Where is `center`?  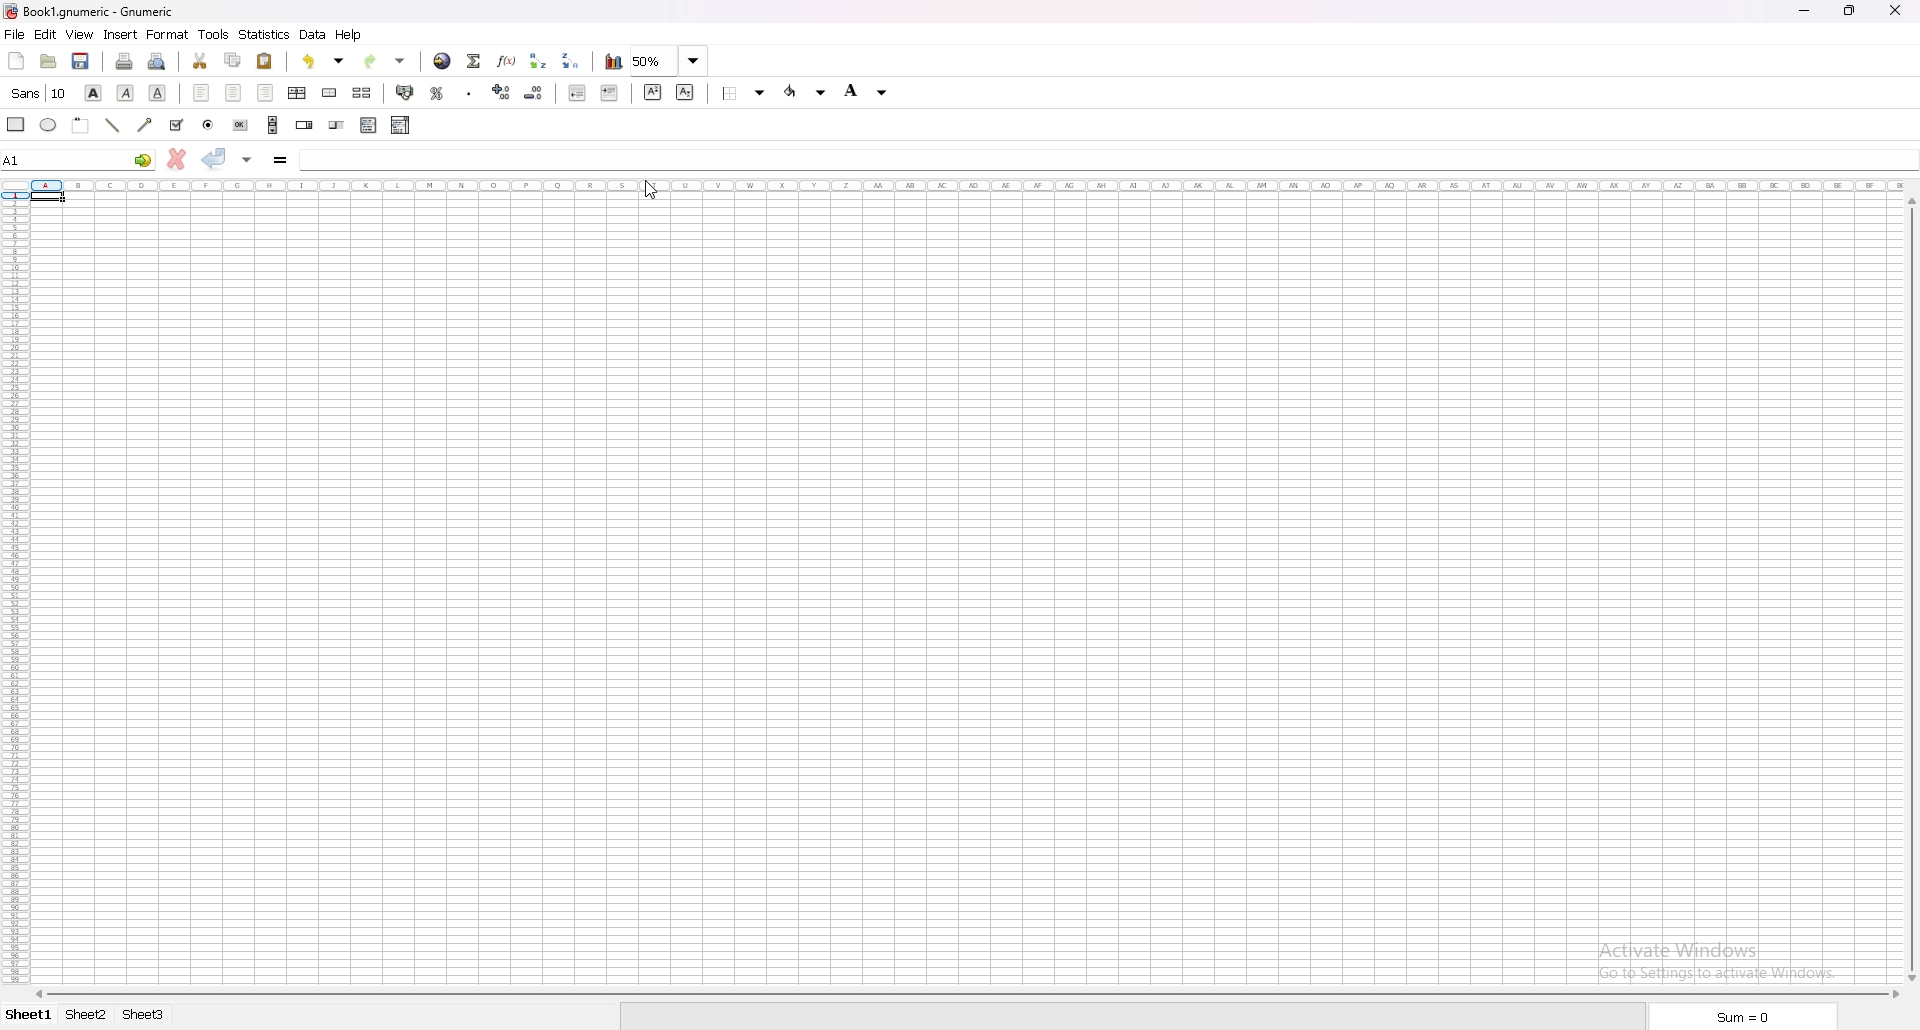 center is located at coordinates (234, 92).